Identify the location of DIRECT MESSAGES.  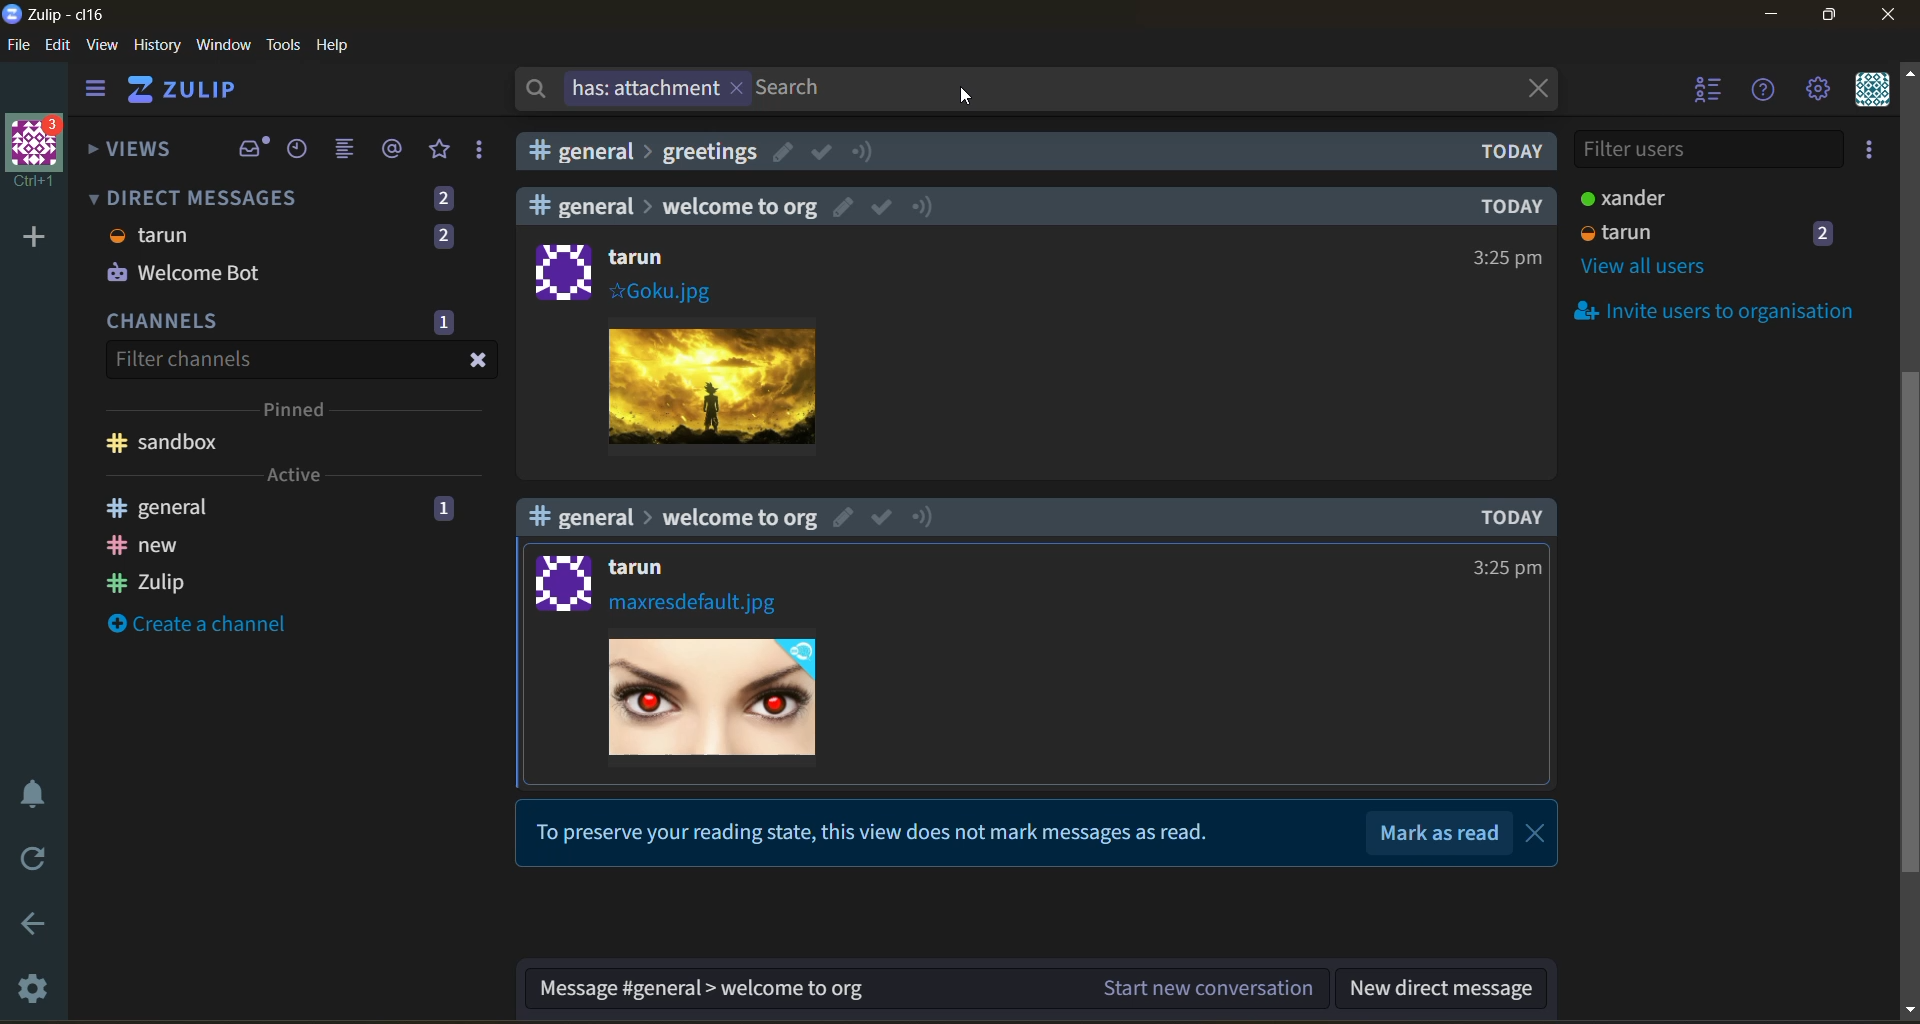
(192, 198).